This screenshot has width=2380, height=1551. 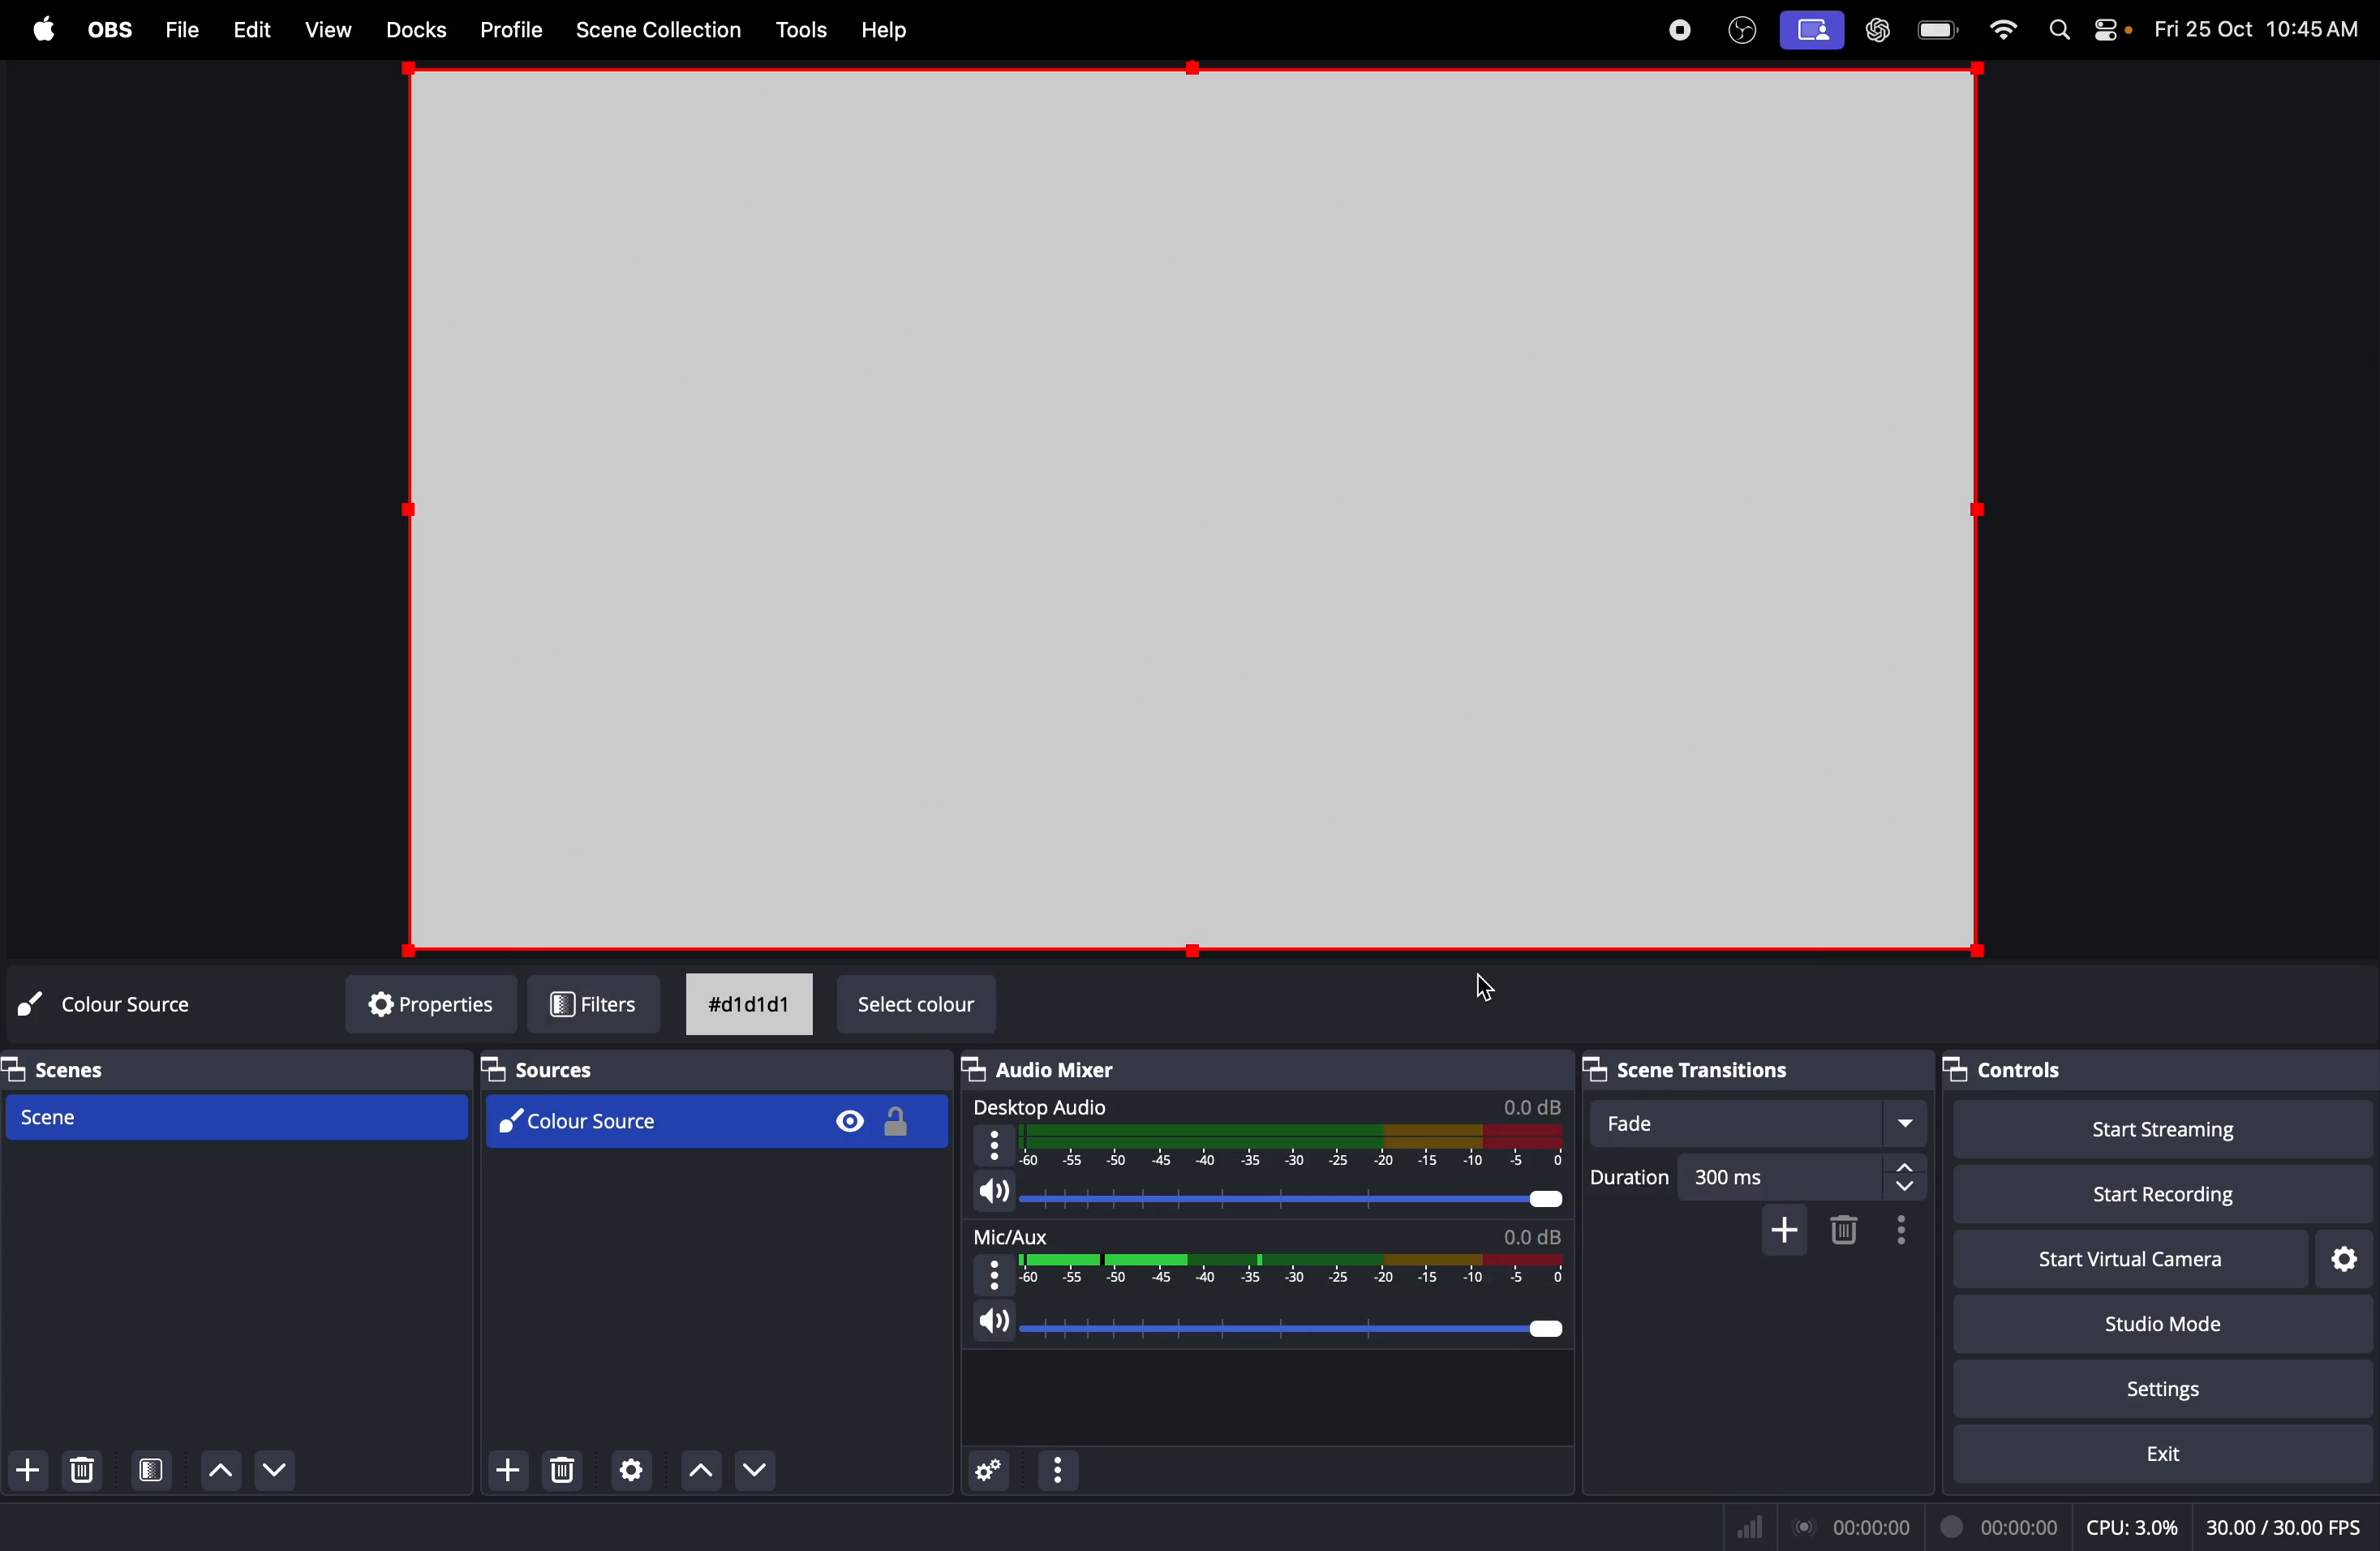 What do you see at coordinates (32, 1471) in the screenshot?
I see `add scene` at bounding box center [32, 1471].